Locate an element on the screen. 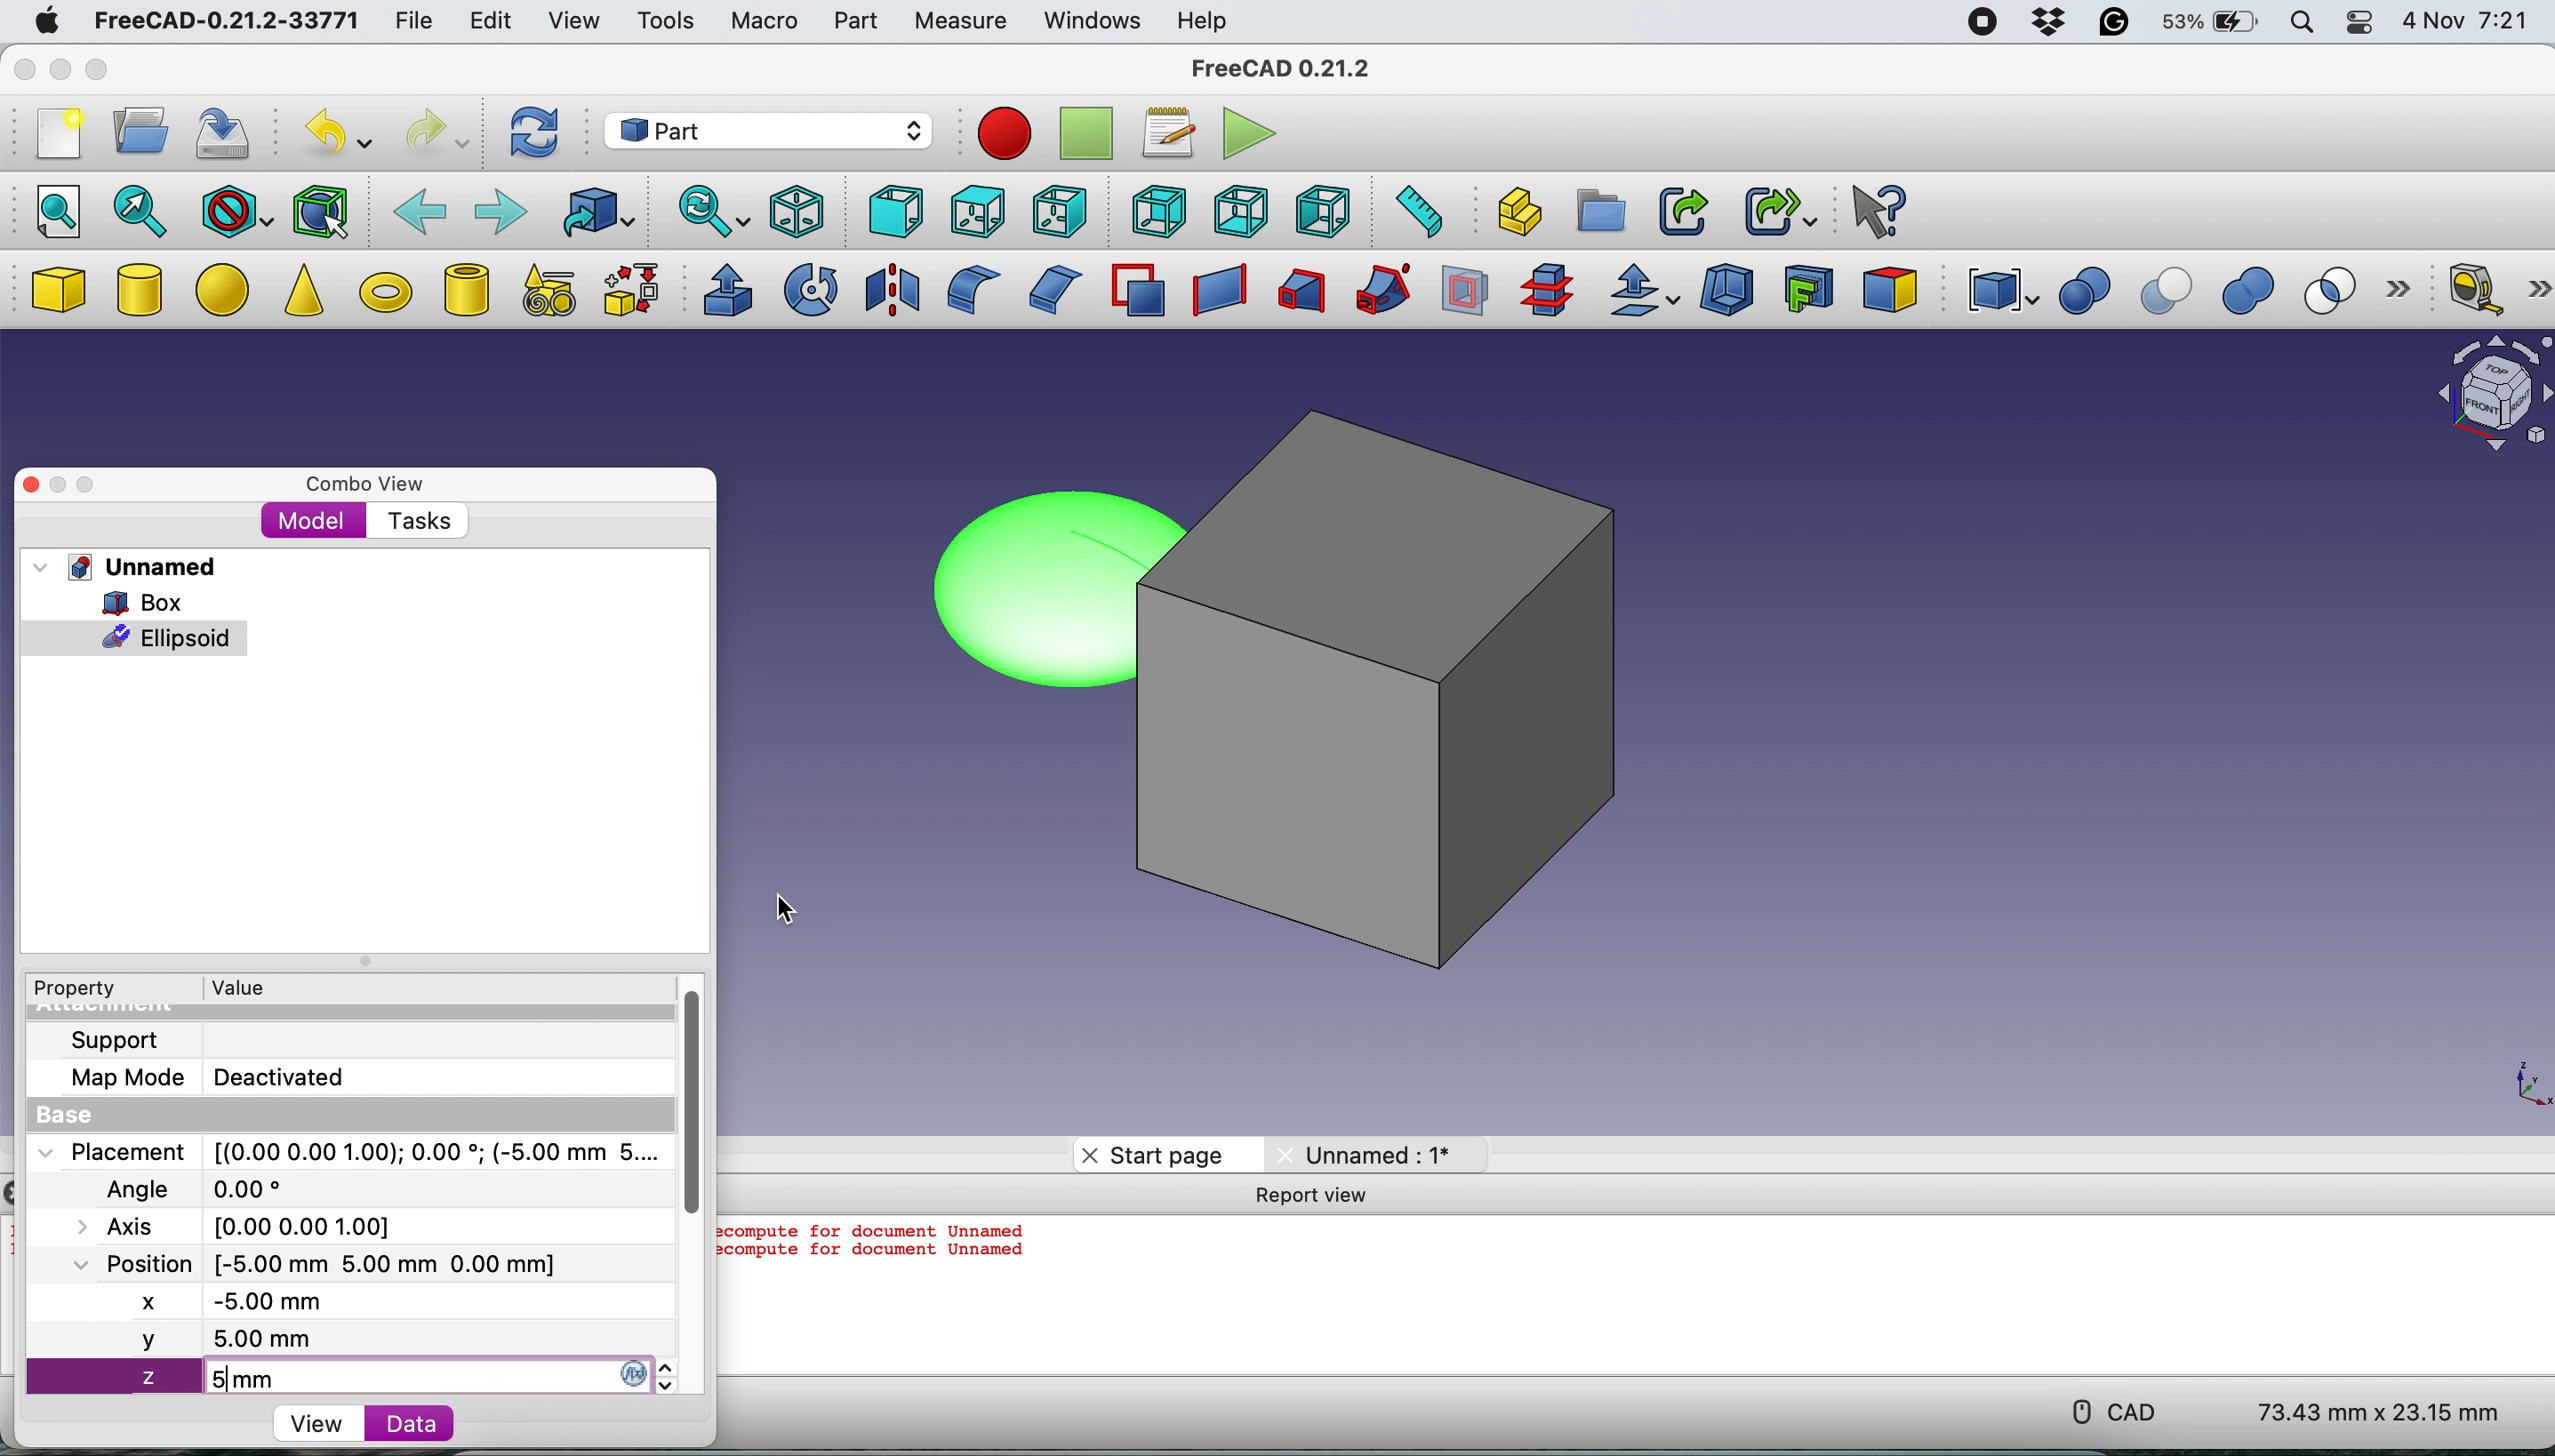 The width and height of the screenshot is (2555, 1456). data is located at coordinates (399, 1423).